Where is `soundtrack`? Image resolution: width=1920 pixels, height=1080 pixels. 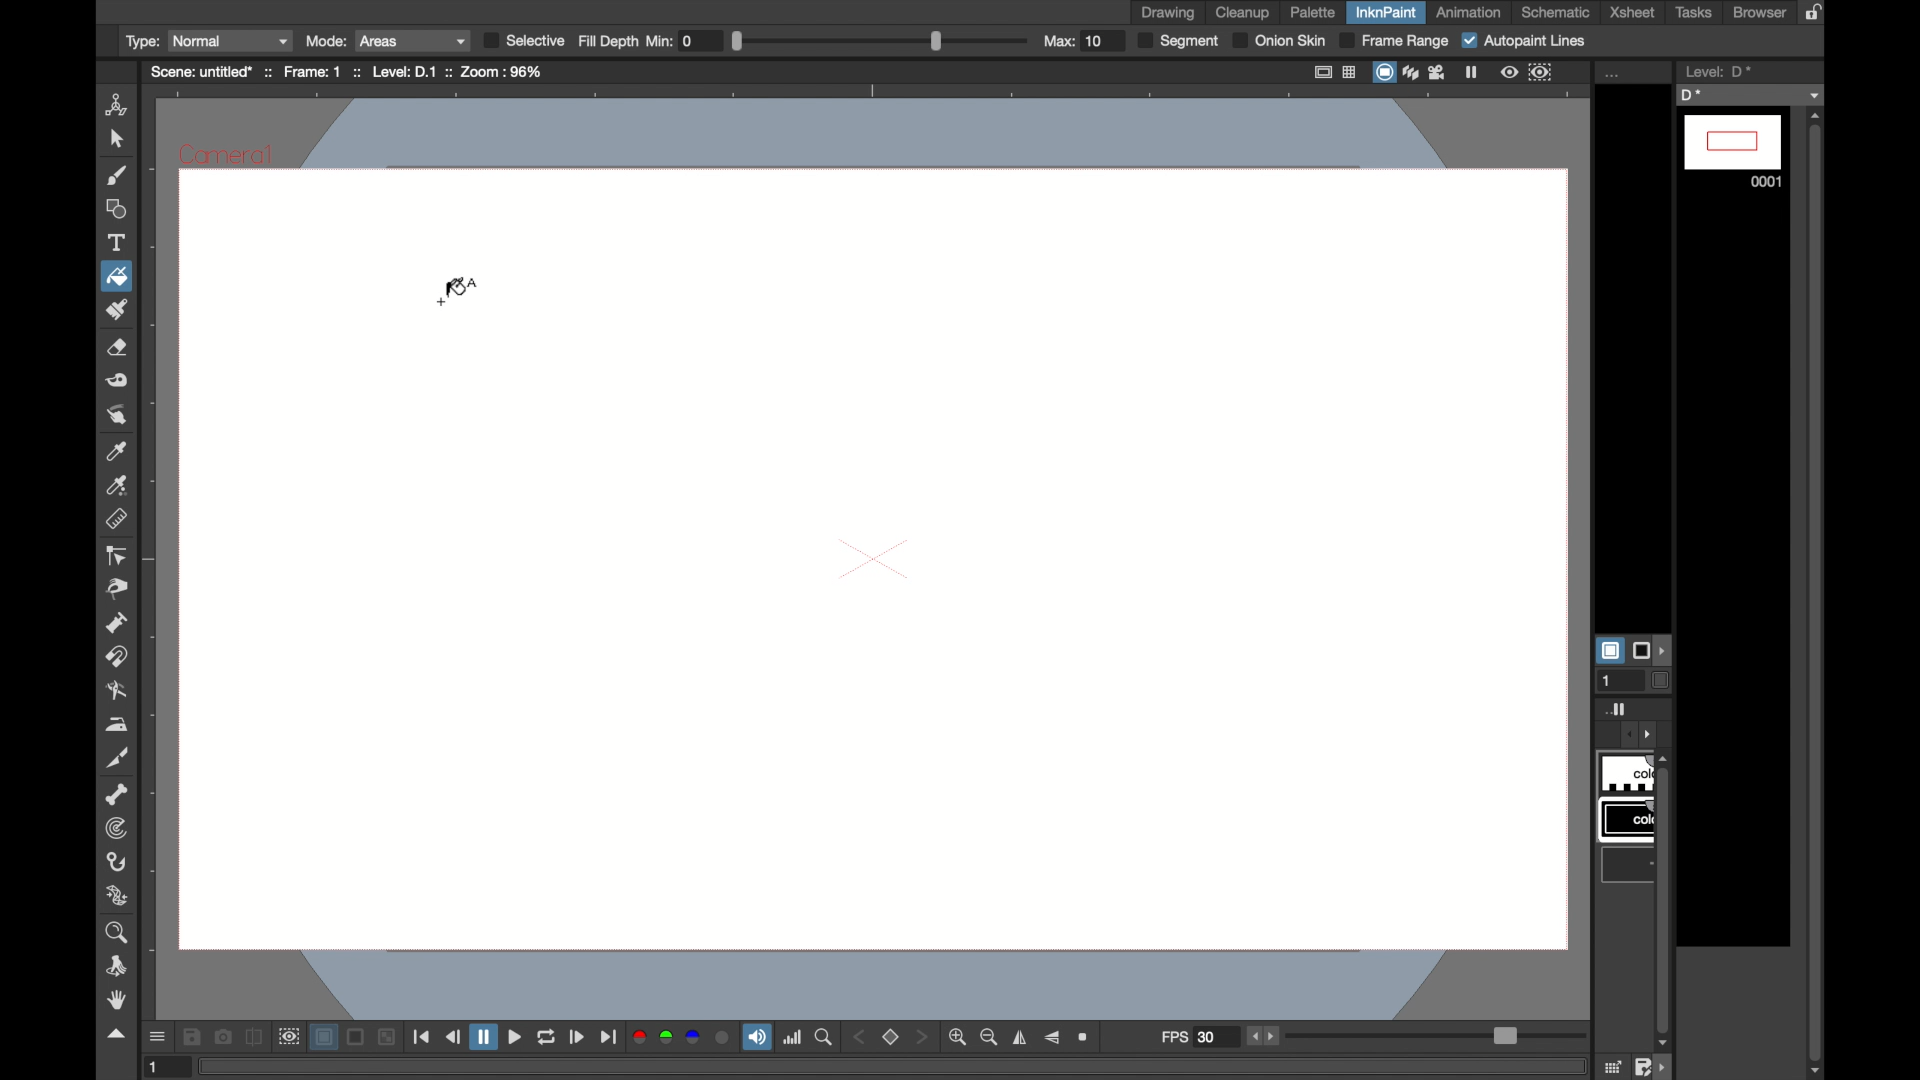 soundtrack is located at coordinates (756, 1037).